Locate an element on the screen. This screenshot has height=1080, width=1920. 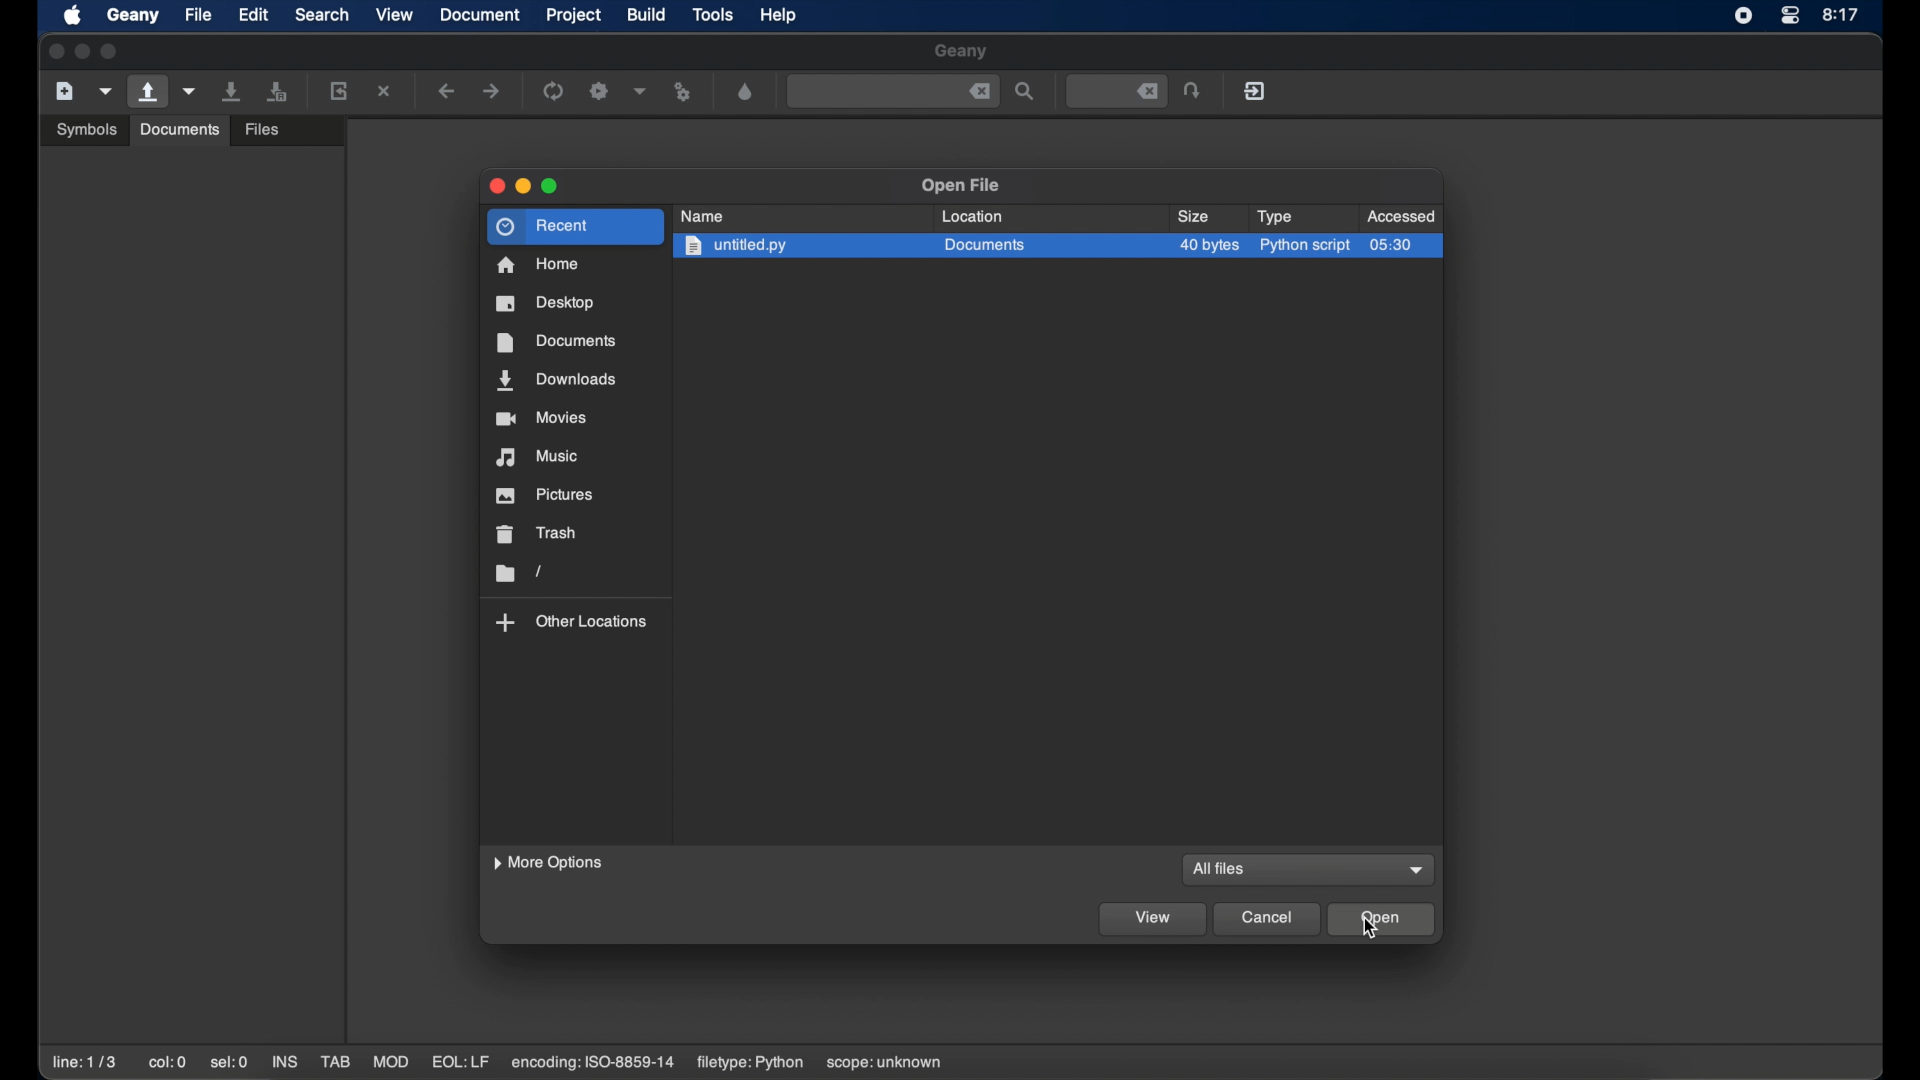
eql: lf is located at coordinates (462, 1062).